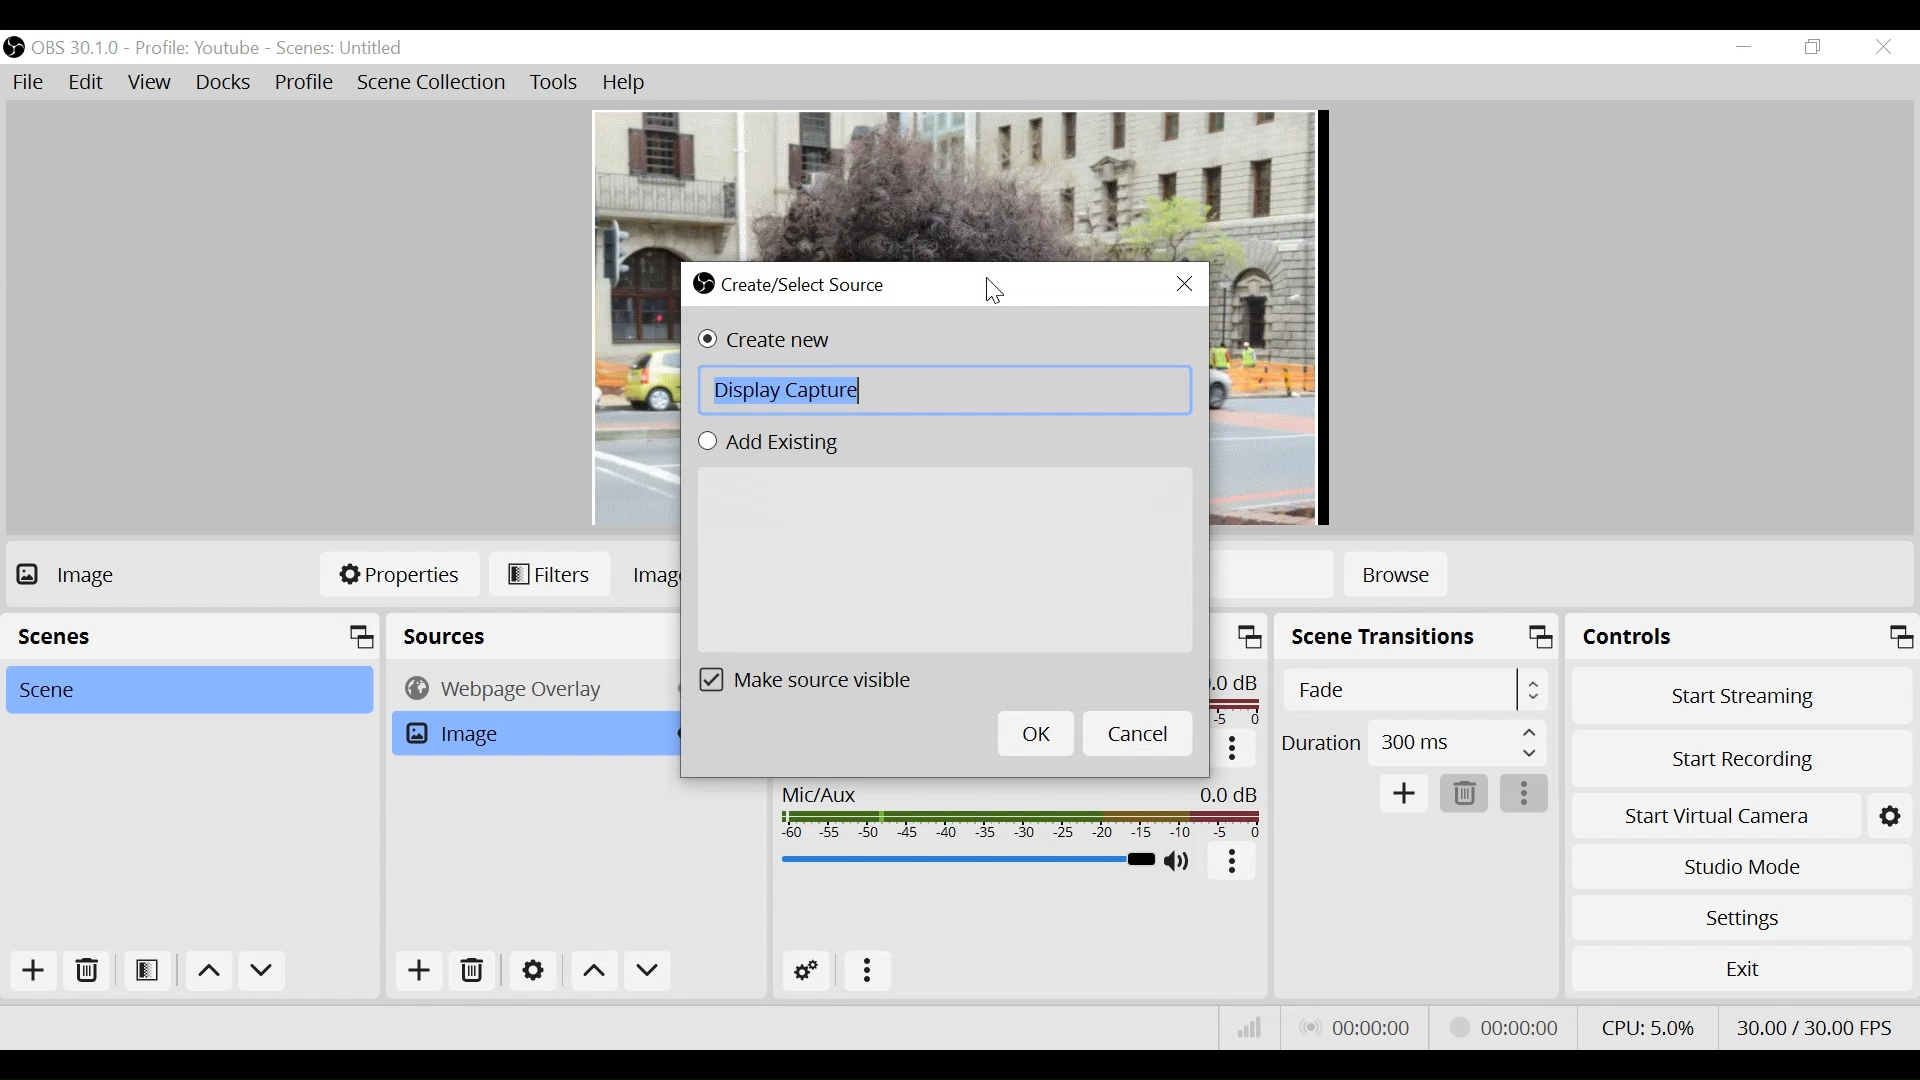 The image size is (1920, 1080). Describe the element at coordinates (104, 574) in the screenshot. I see `No source selected` at that location.